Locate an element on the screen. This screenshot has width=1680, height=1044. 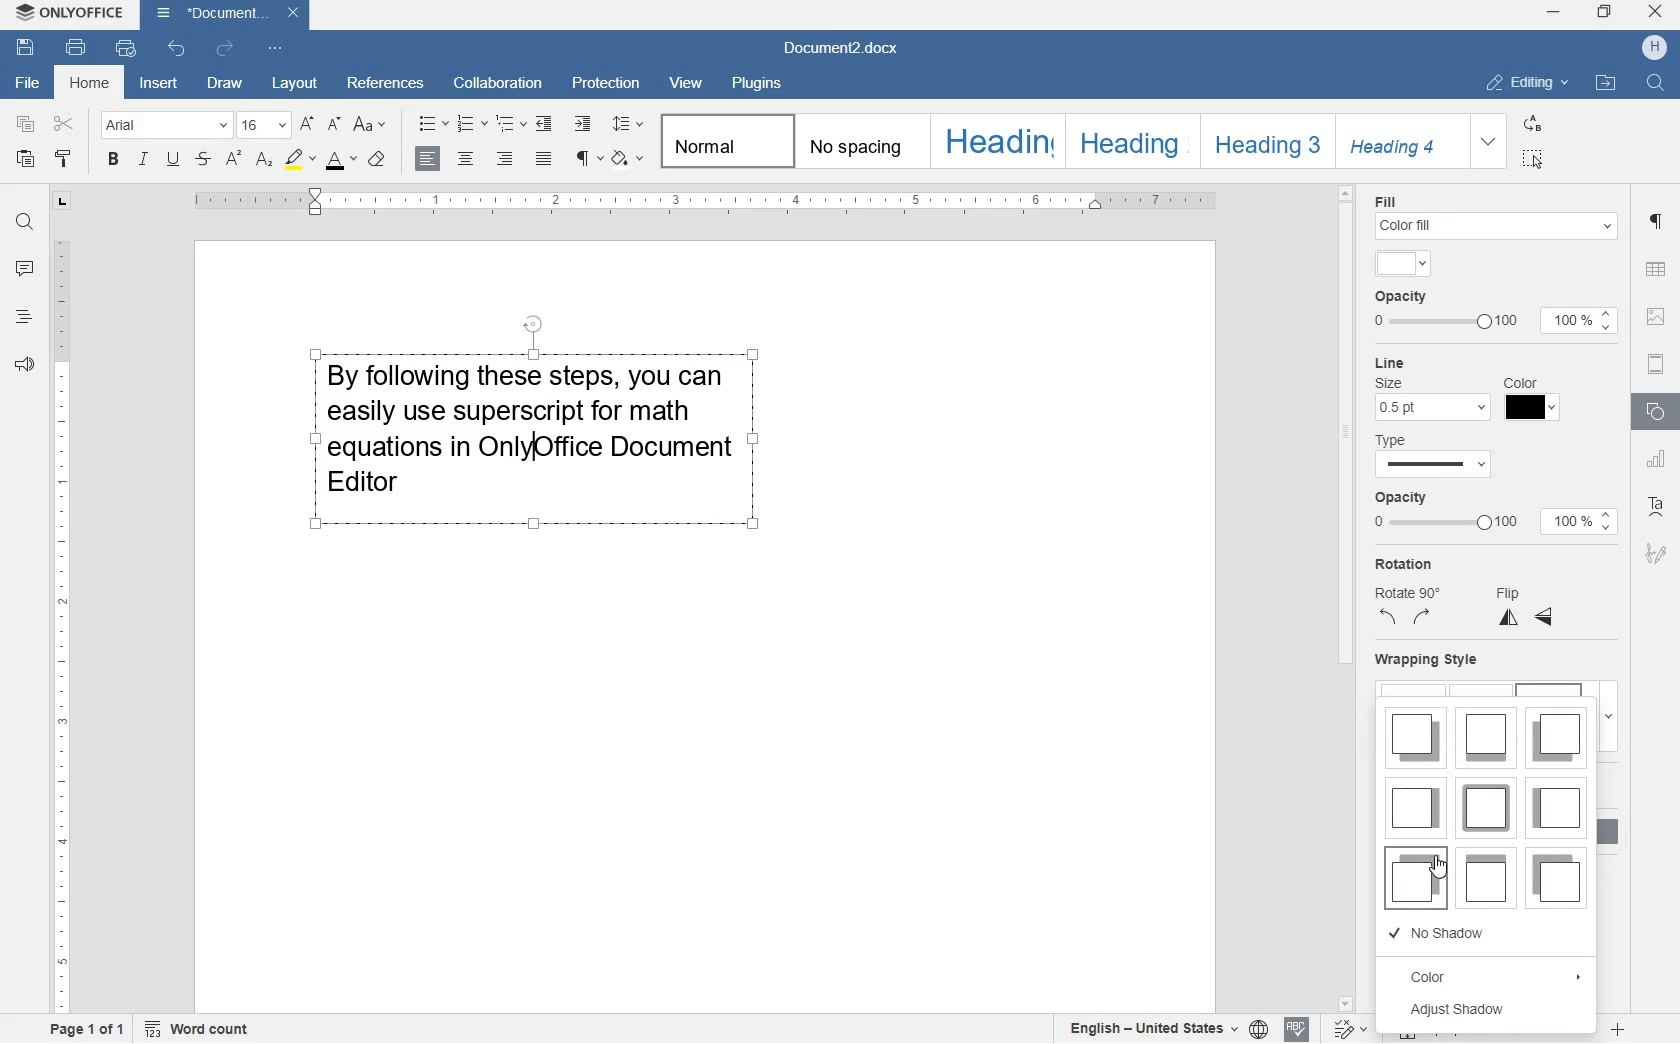
protection is located at coordinates (607, 81).